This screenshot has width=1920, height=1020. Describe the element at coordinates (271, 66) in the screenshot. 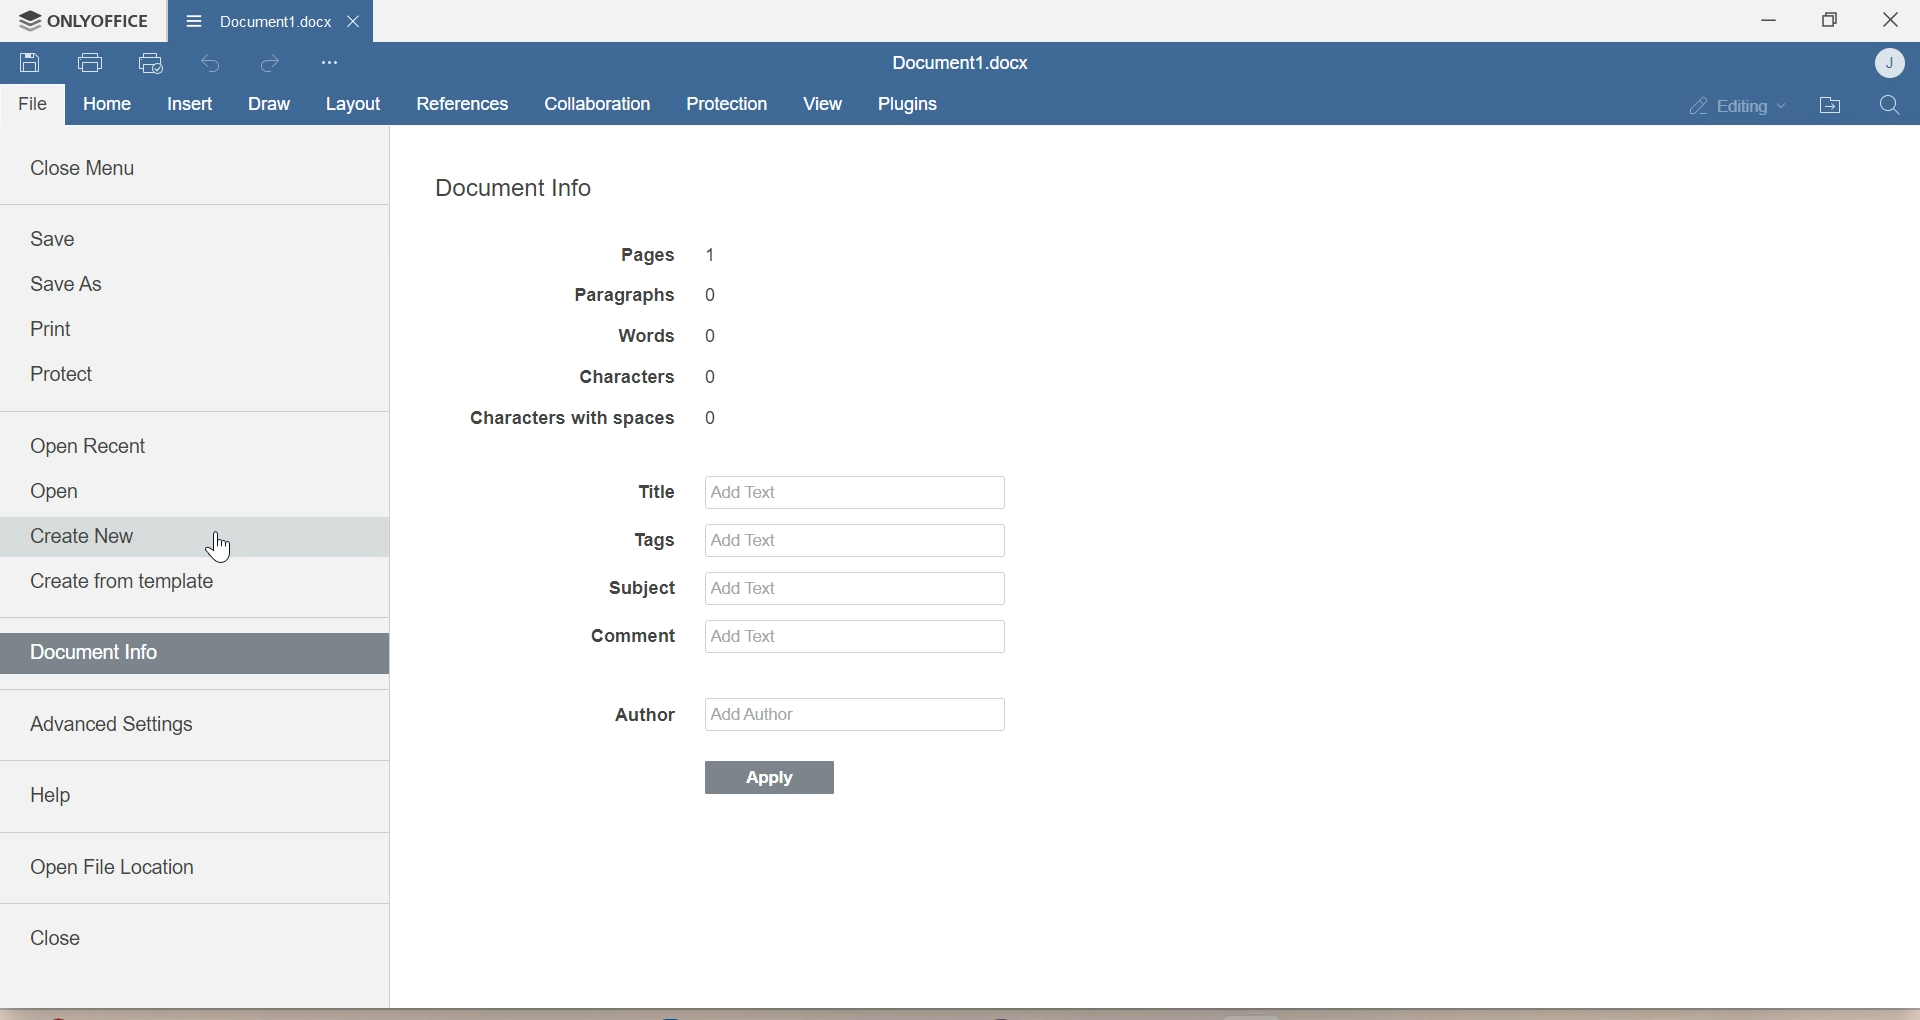

I see `Redo` at that location.